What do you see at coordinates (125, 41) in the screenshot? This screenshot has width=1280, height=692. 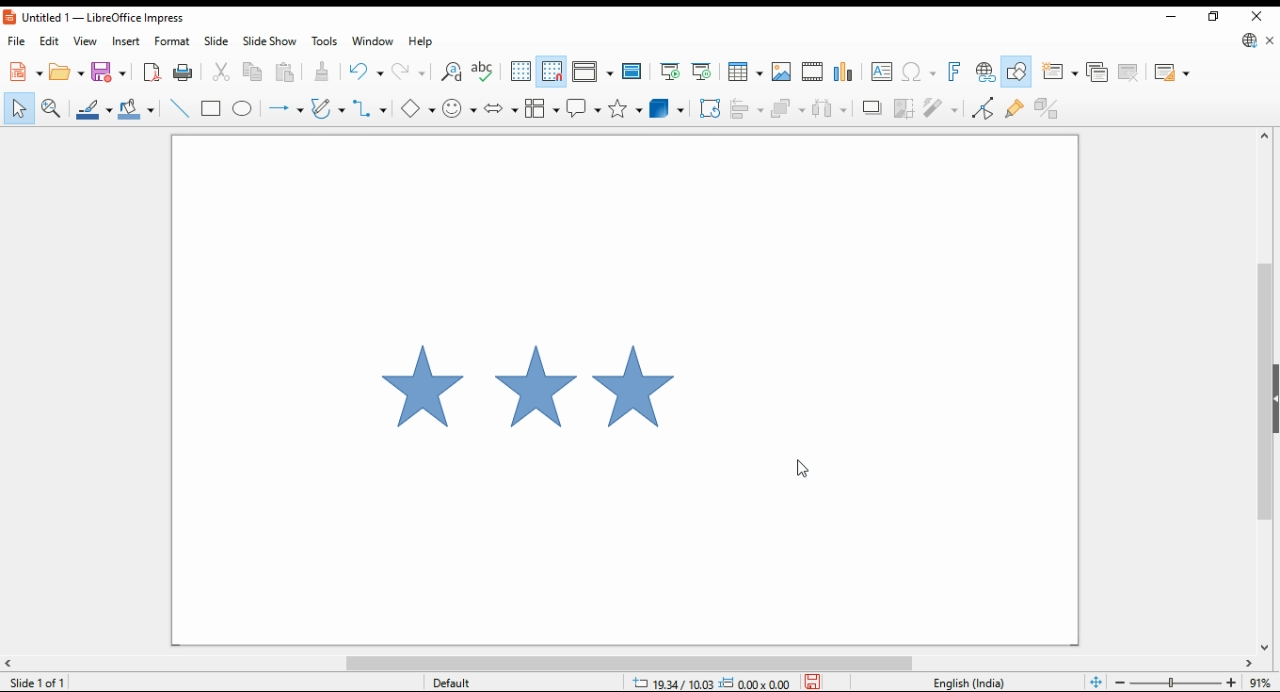 I see `insert` at bounding box center [125, 41].